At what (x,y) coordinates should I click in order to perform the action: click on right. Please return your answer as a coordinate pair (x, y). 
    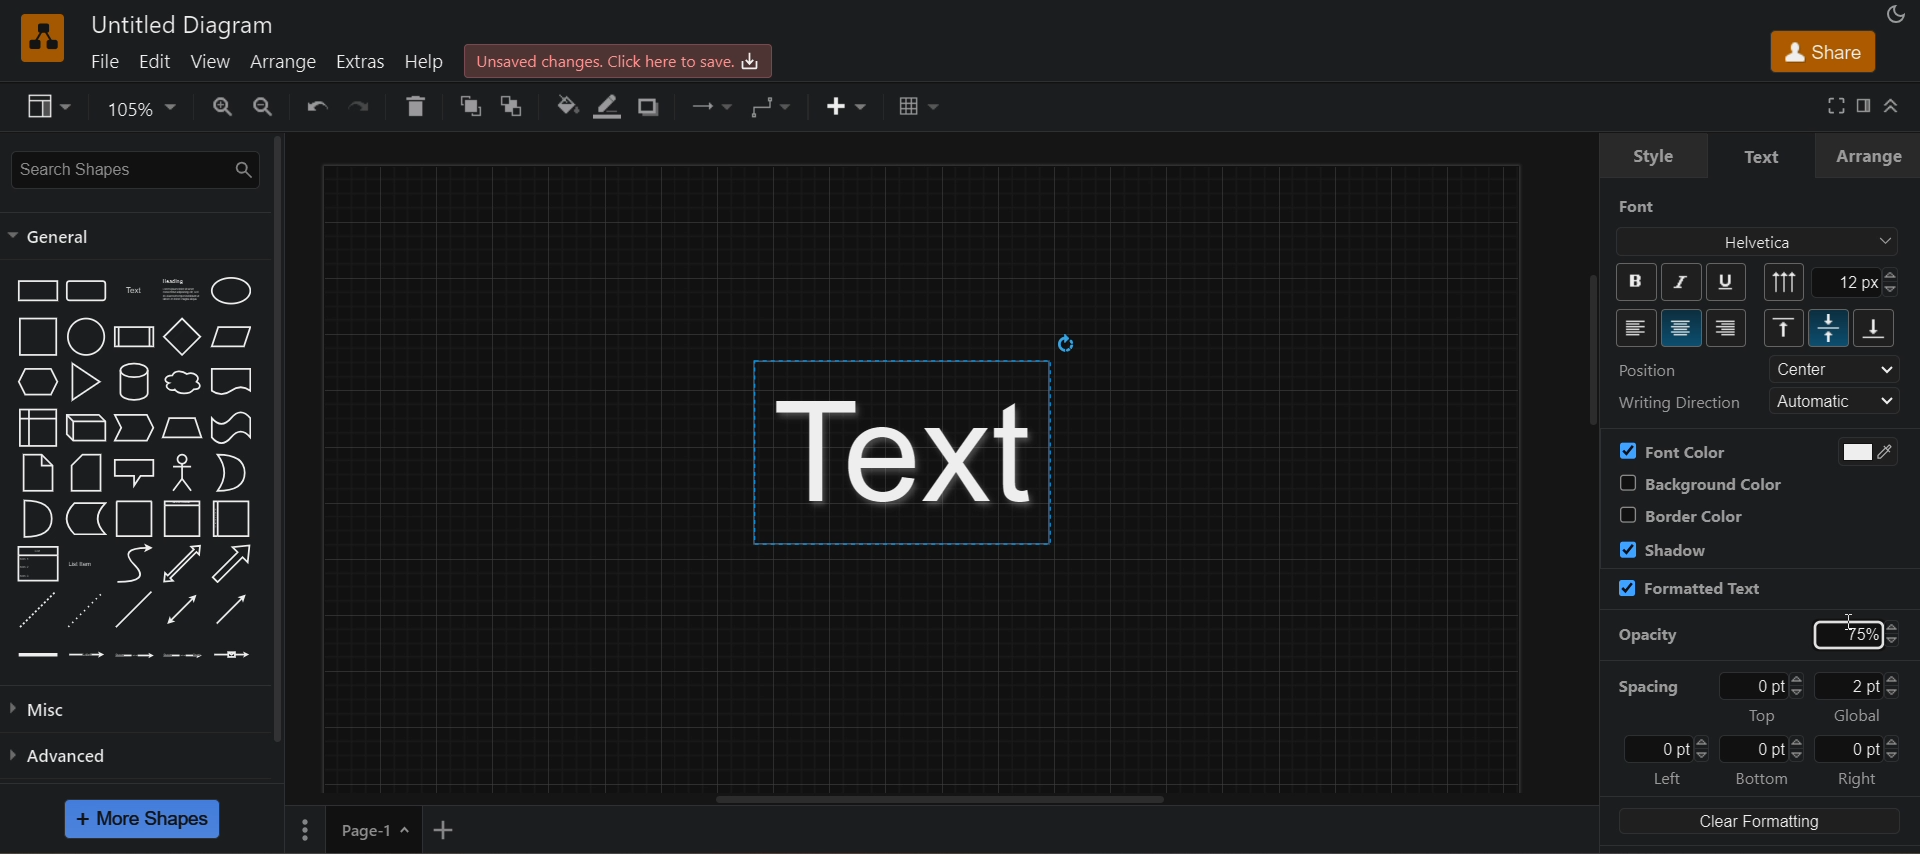
    Looking at the image, I should click on (1859, 780).